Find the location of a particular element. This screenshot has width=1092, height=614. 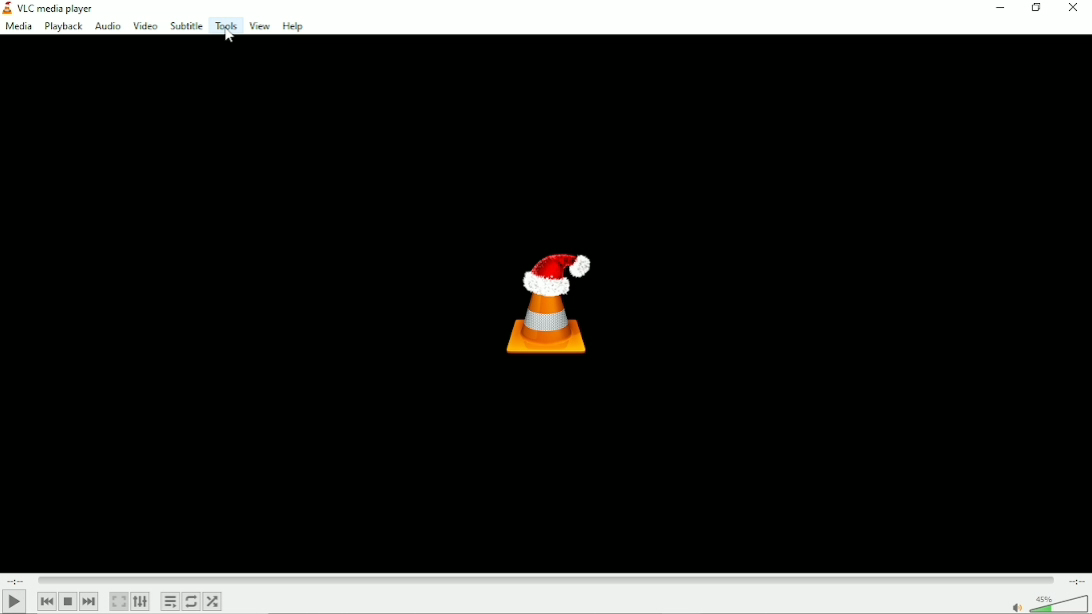

Help is located at coordinates (294, 26).